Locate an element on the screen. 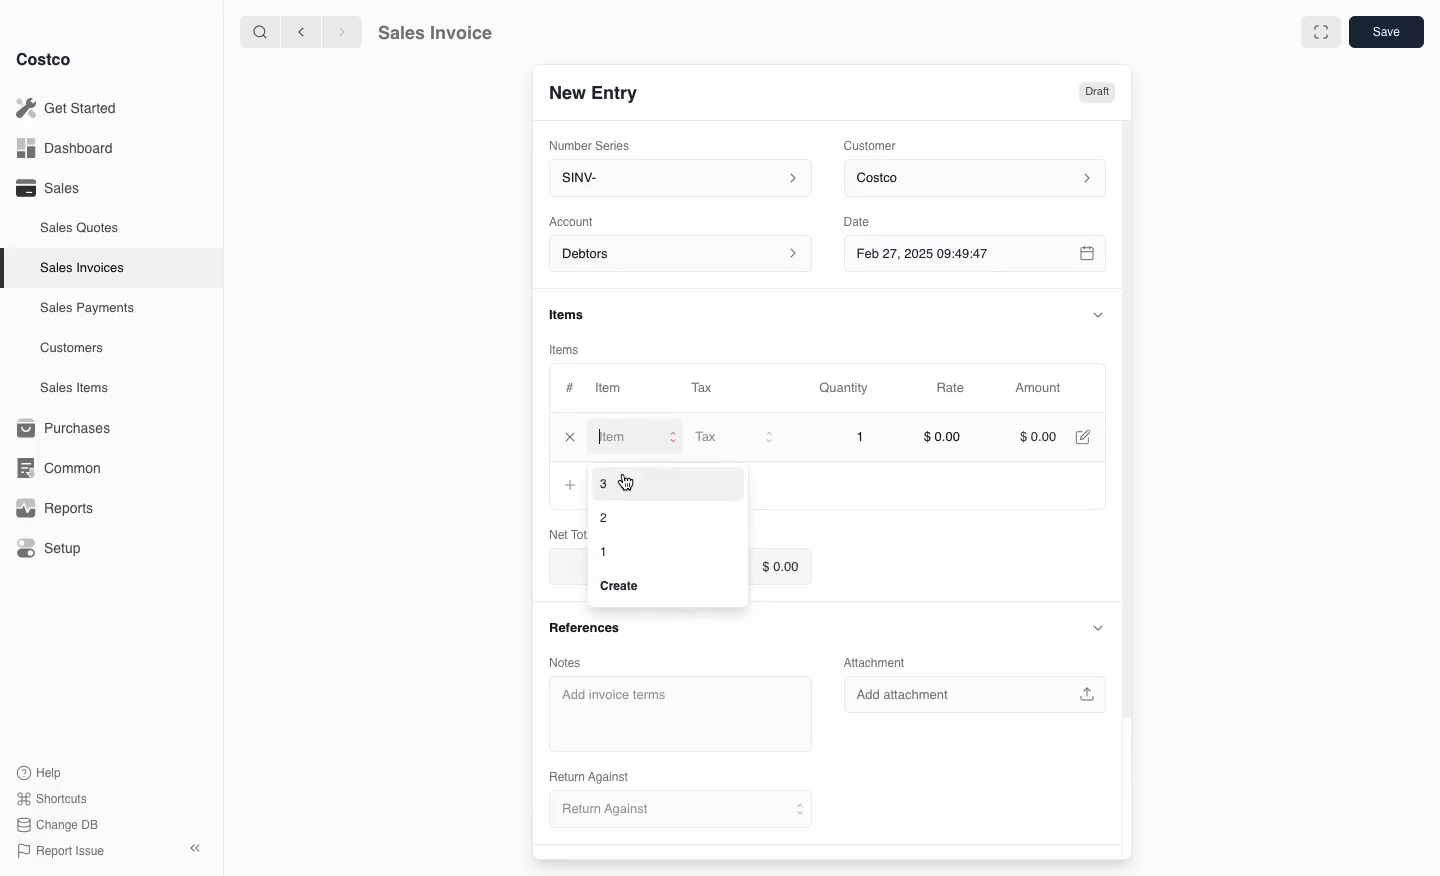 The image size is (1440, 876). Sales Items is located at coordinates (77, 386).